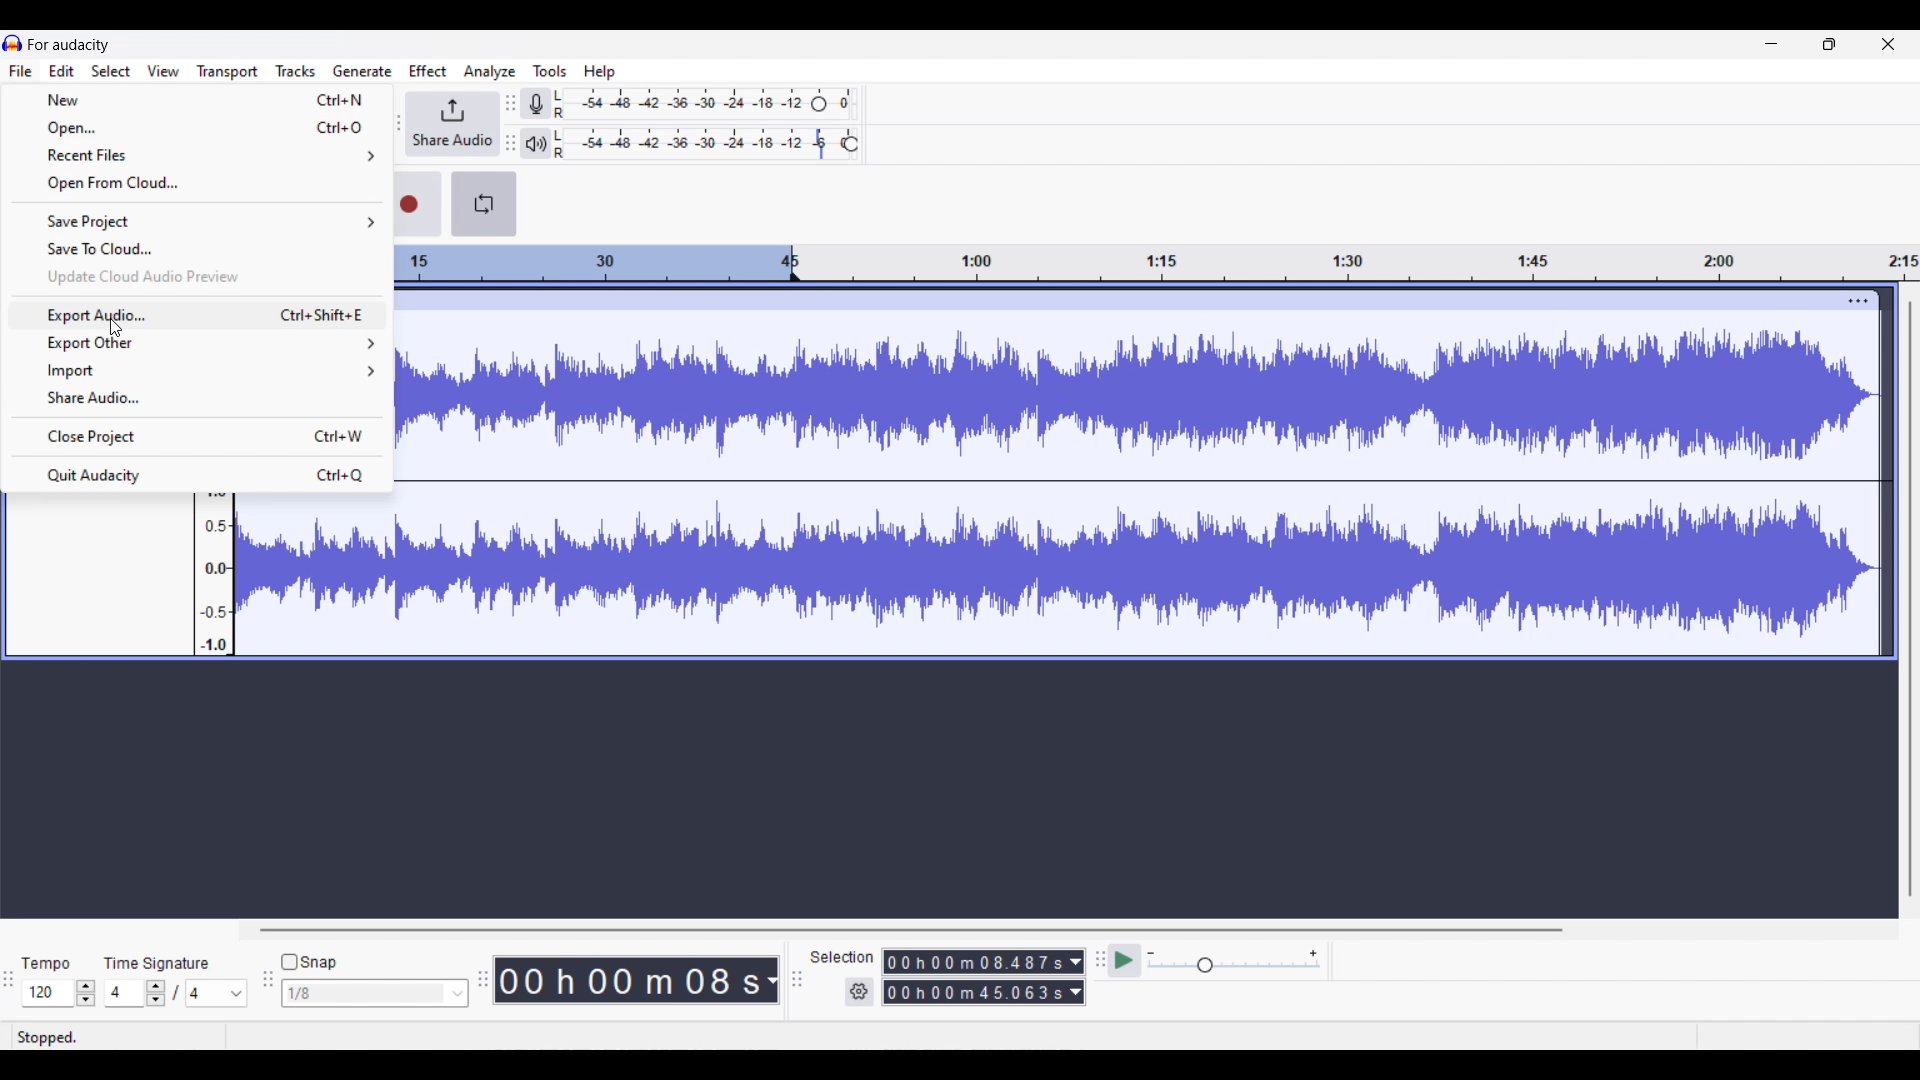 The height and width of the screenshot is (1080, 1920). Describe the element at coordinates (198, 129) in the screenshot. I see `Open` at that location.